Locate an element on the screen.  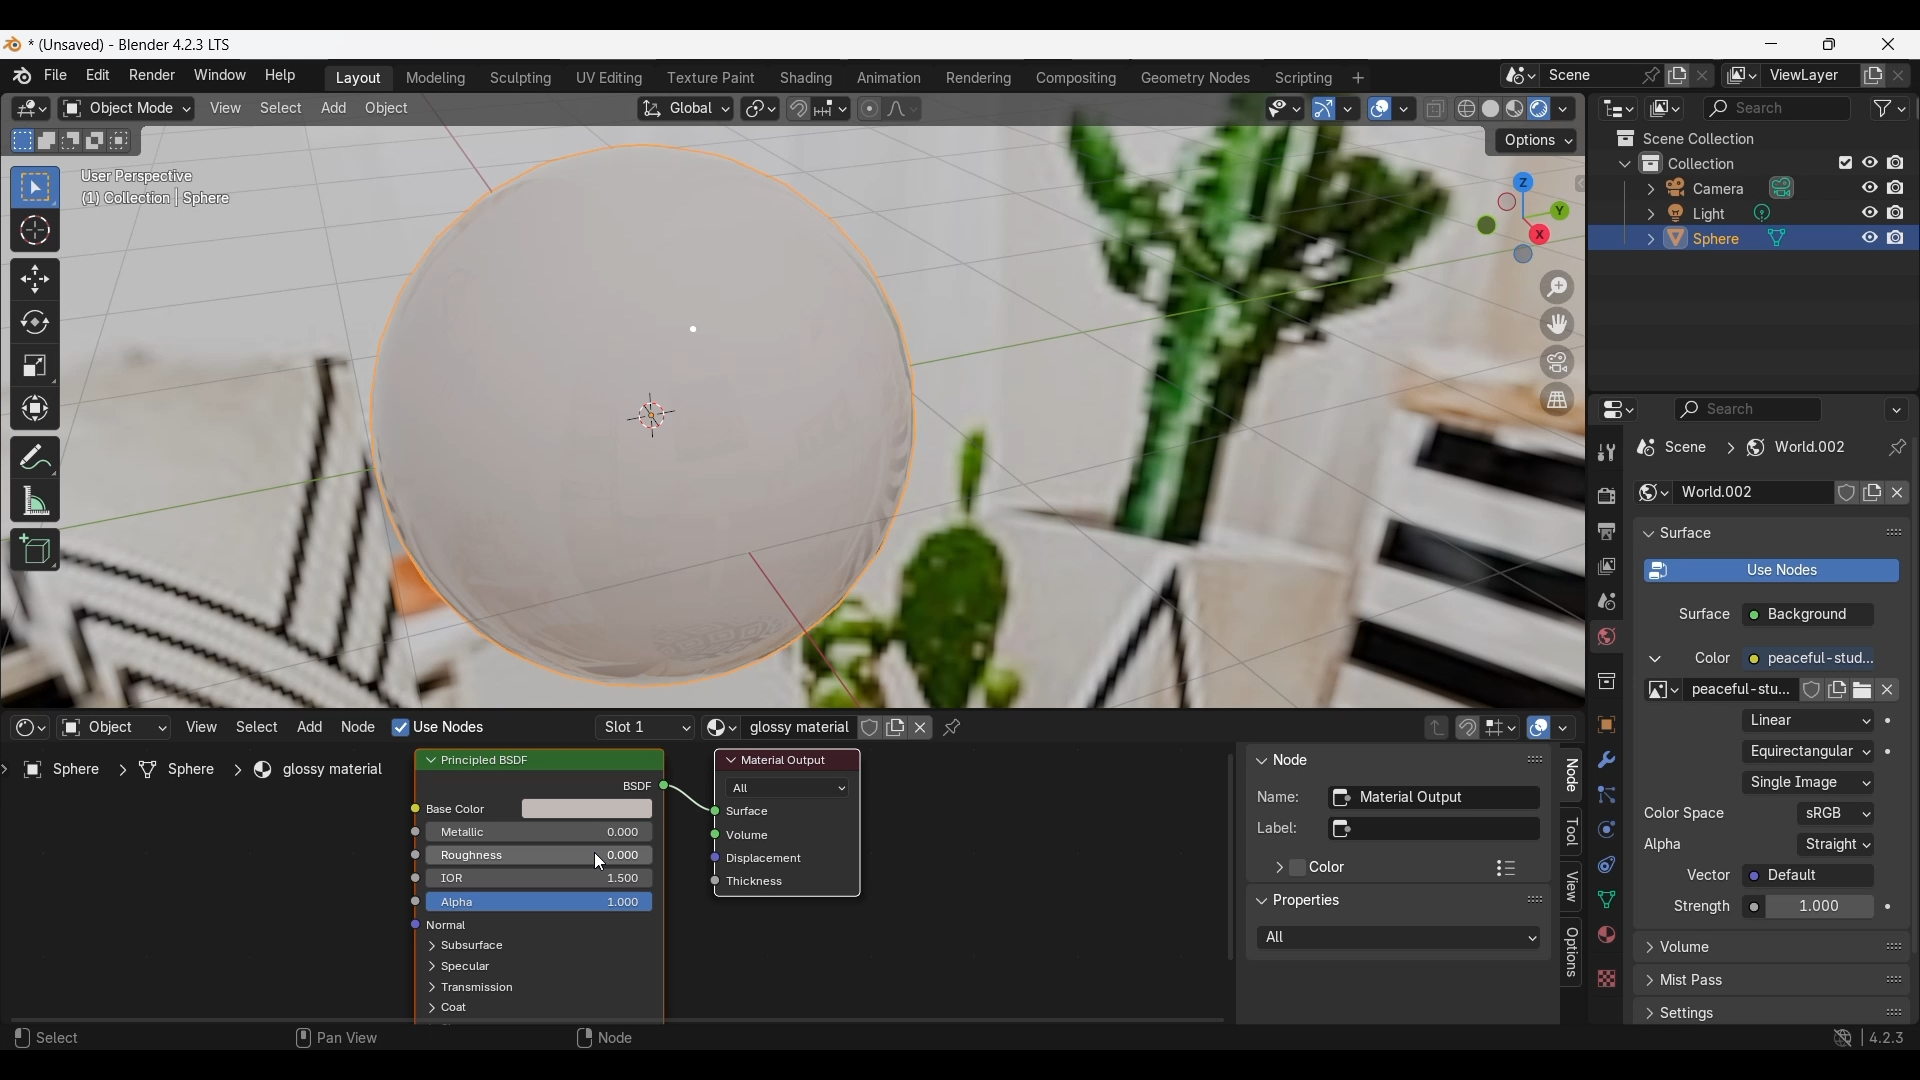
Modeling workspace is located at coordinates (437, 78).